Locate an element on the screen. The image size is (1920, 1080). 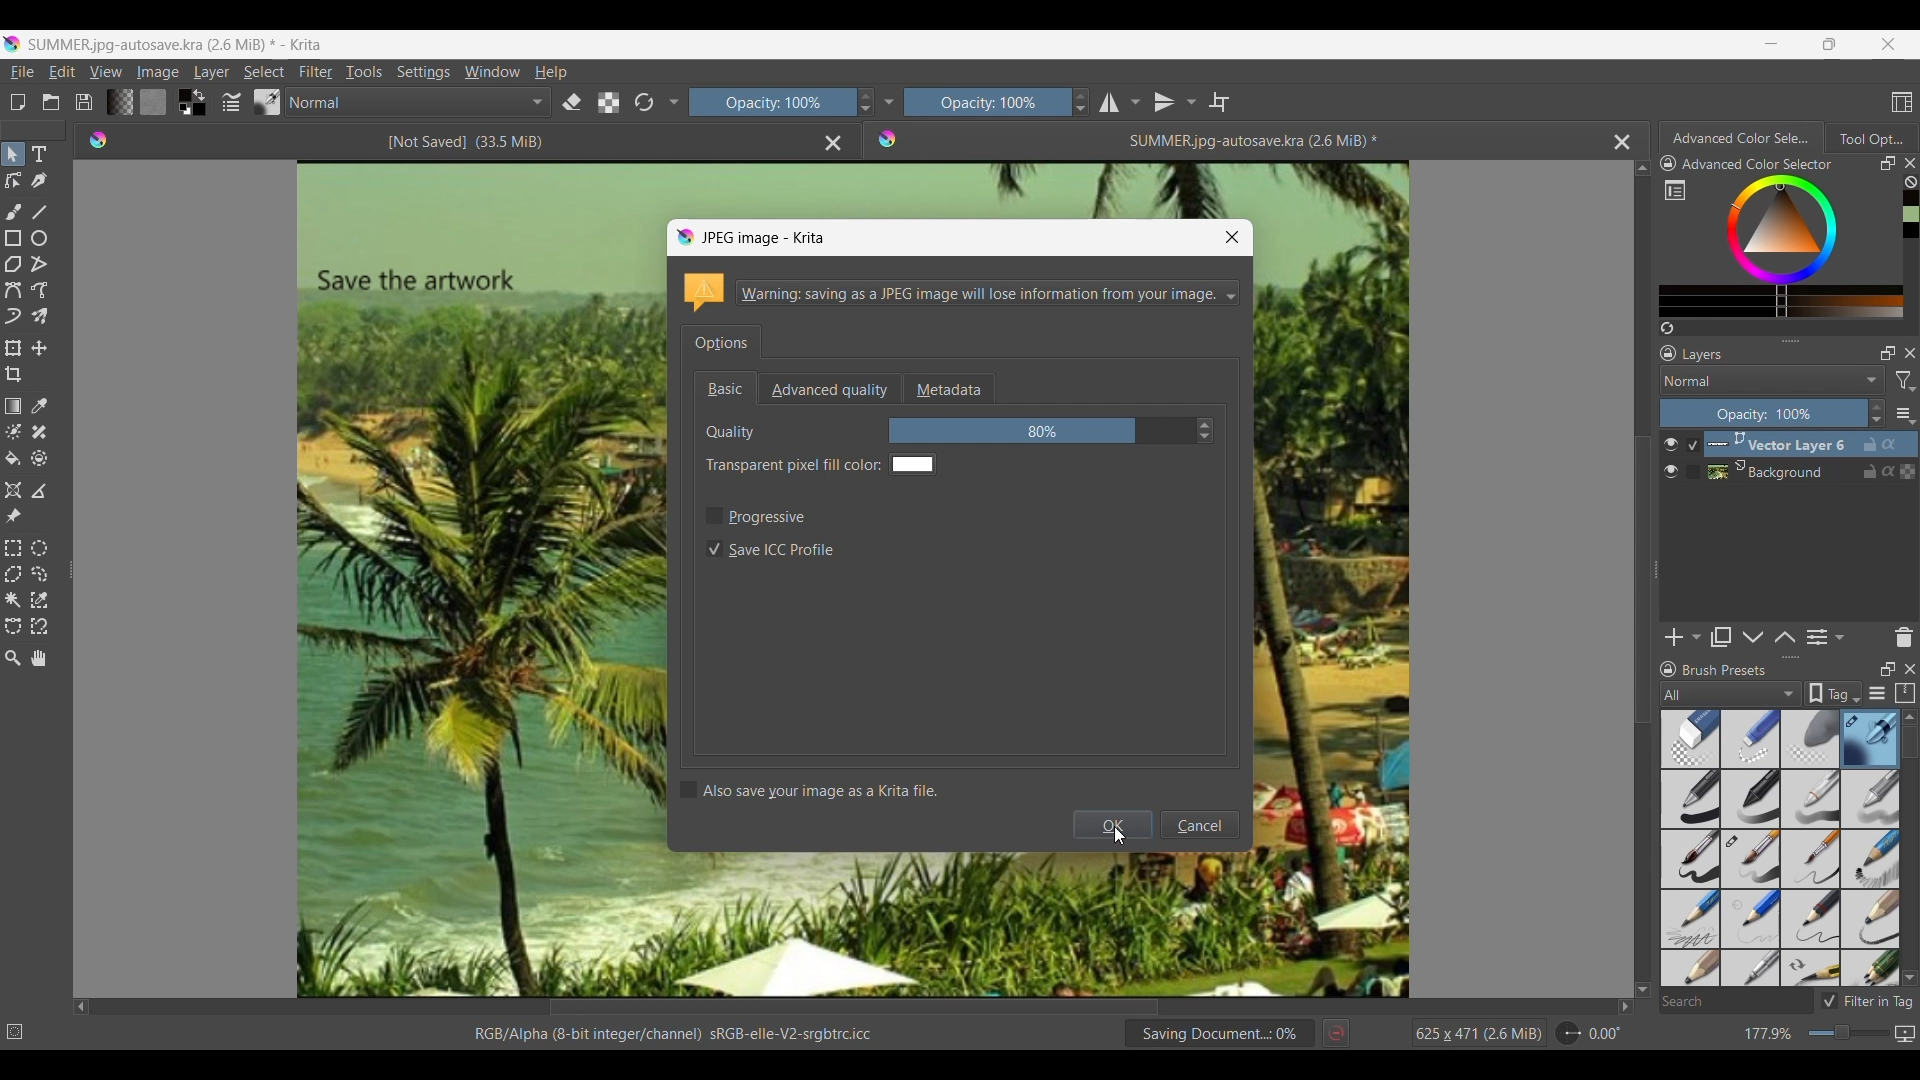
Interchange background and foreground color is located at coordinates (200, 95).